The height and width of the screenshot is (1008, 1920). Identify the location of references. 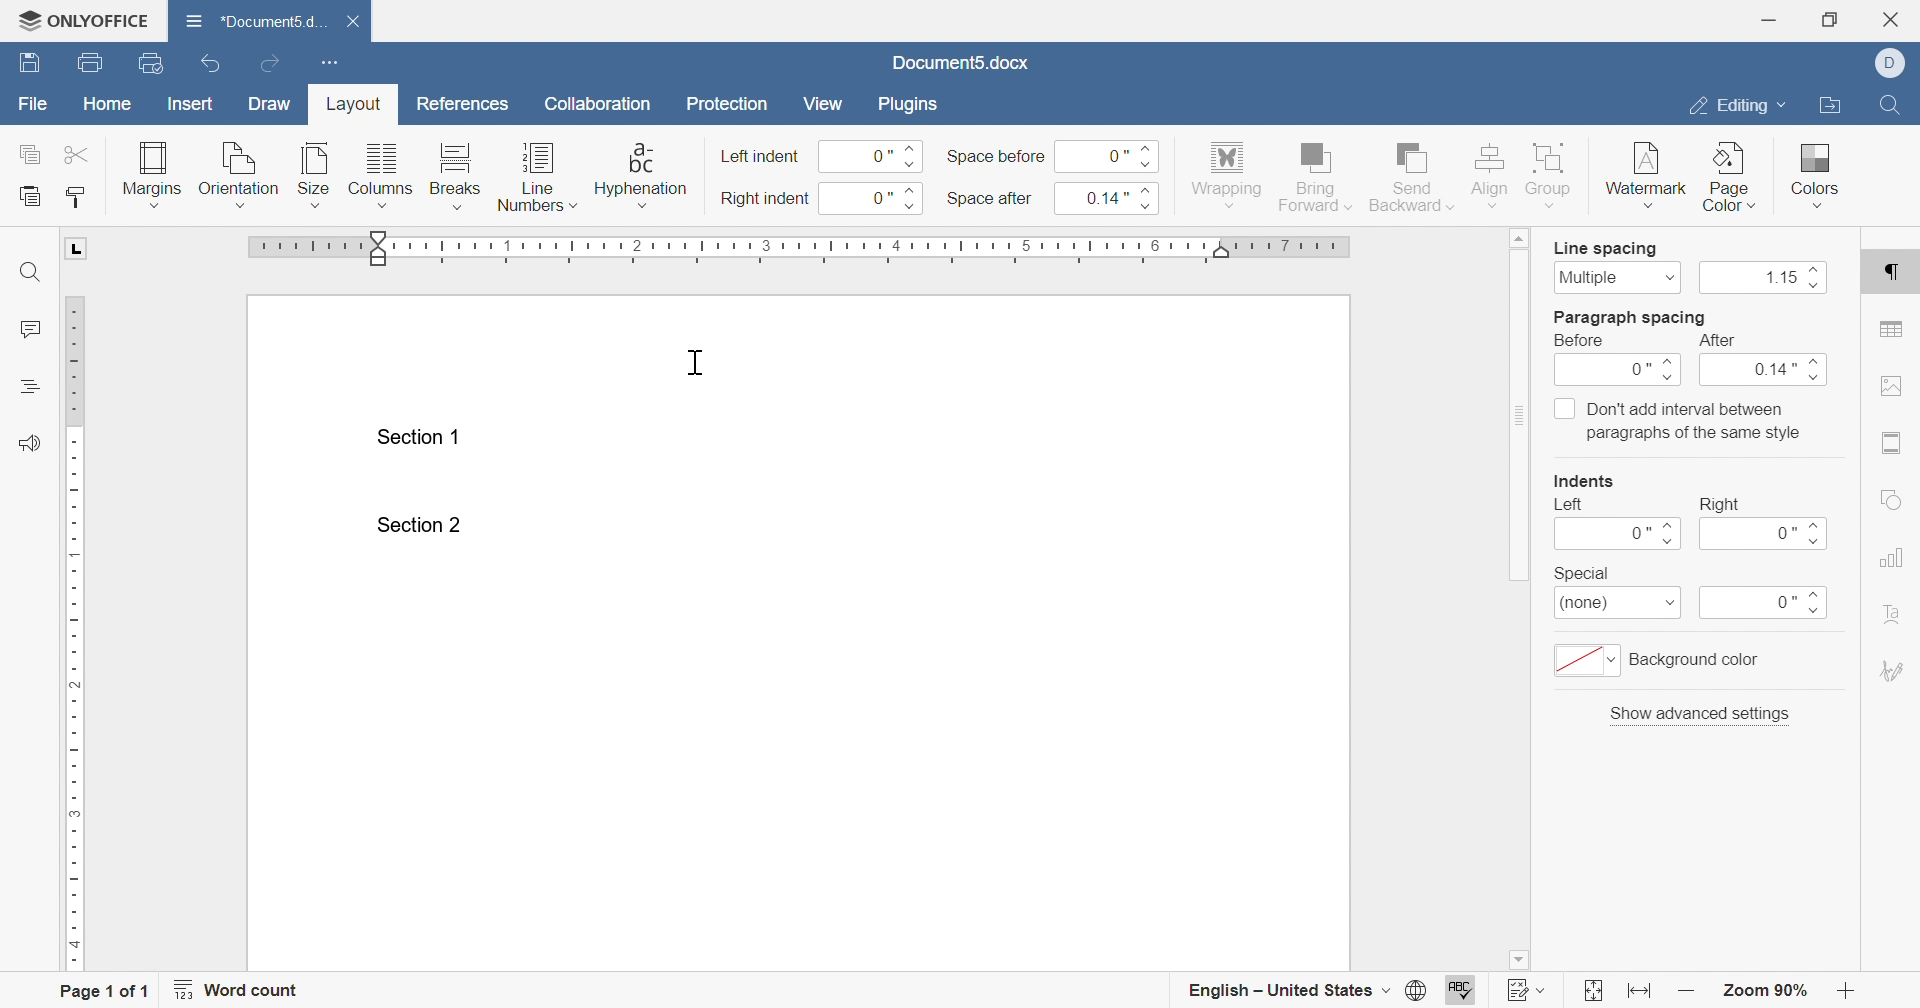
(463, 104).